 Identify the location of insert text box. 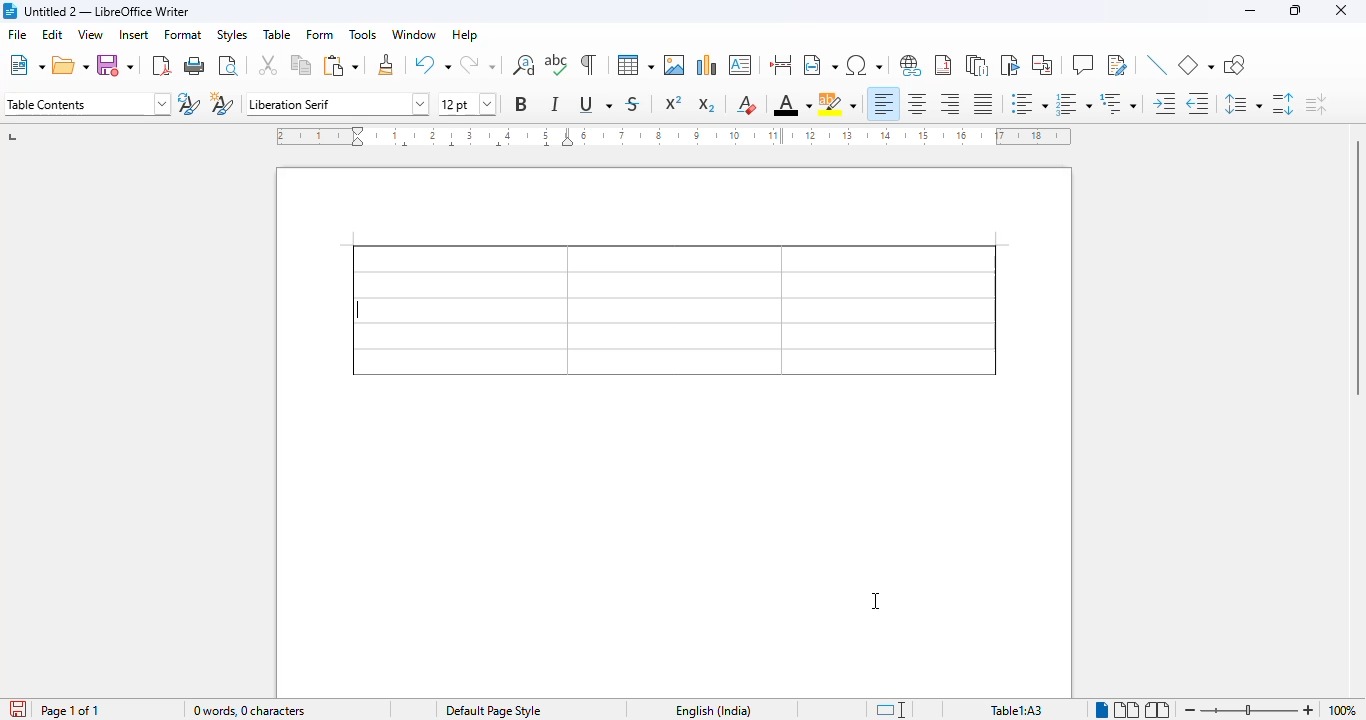
(740, 65).